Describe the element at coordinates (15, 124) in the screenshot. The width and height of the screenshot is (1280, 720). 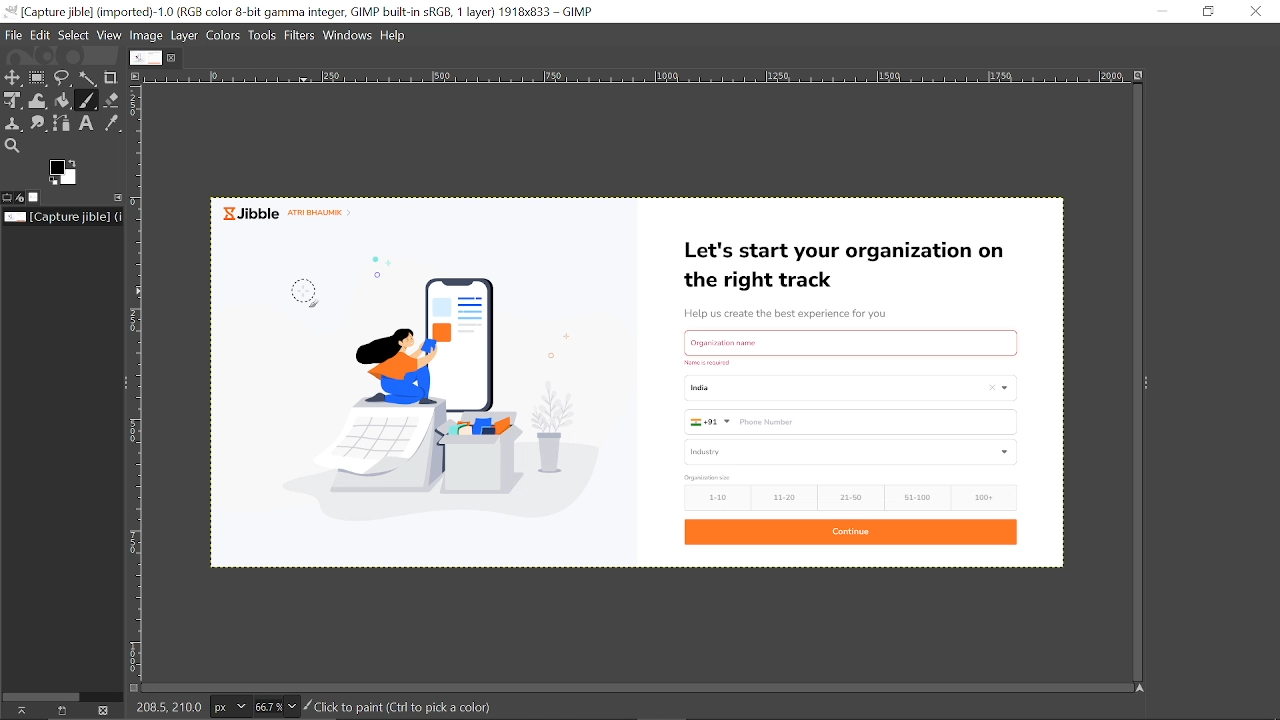
I see `Clone tool` at that location.